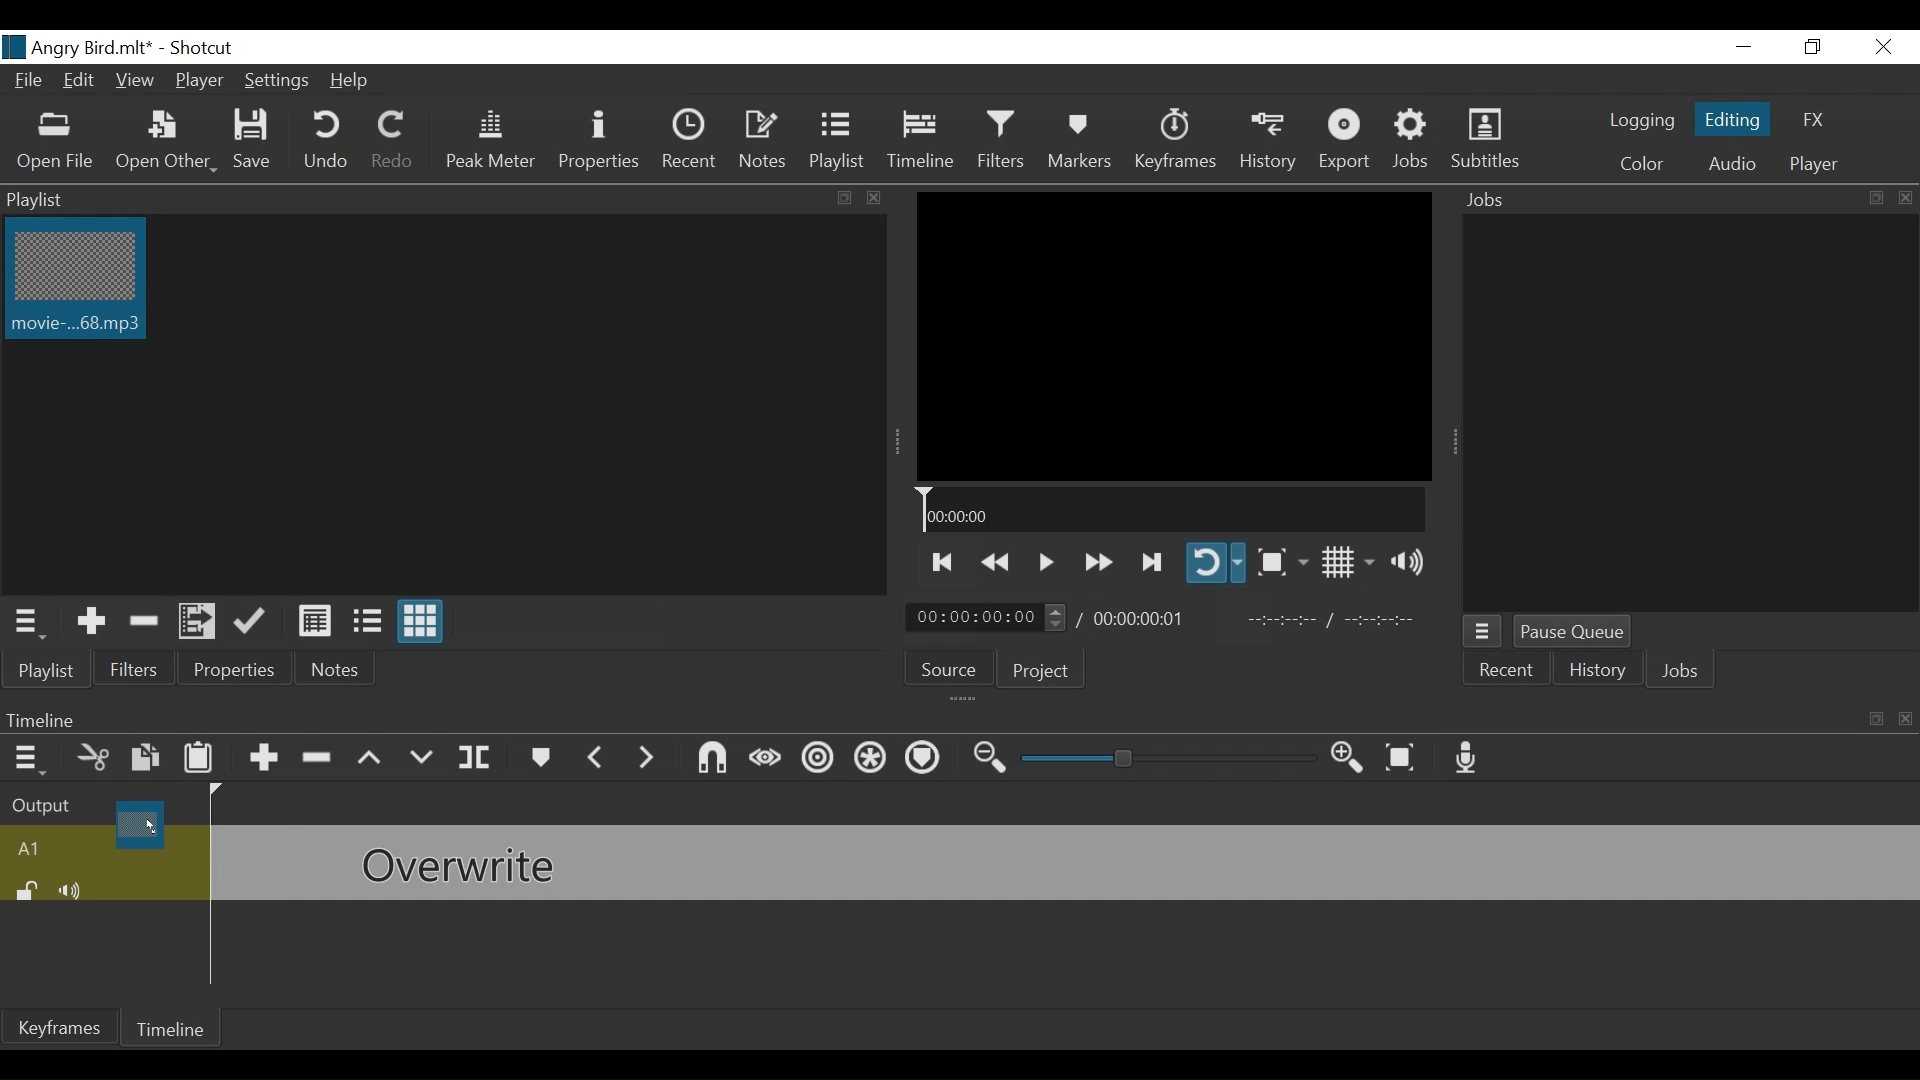 The width and height of the screenshot is (1920, 1080). What do you see at coordinates (1733, 116) in the screenshot?
I see `Editing` at bounding box center [1733, 116].